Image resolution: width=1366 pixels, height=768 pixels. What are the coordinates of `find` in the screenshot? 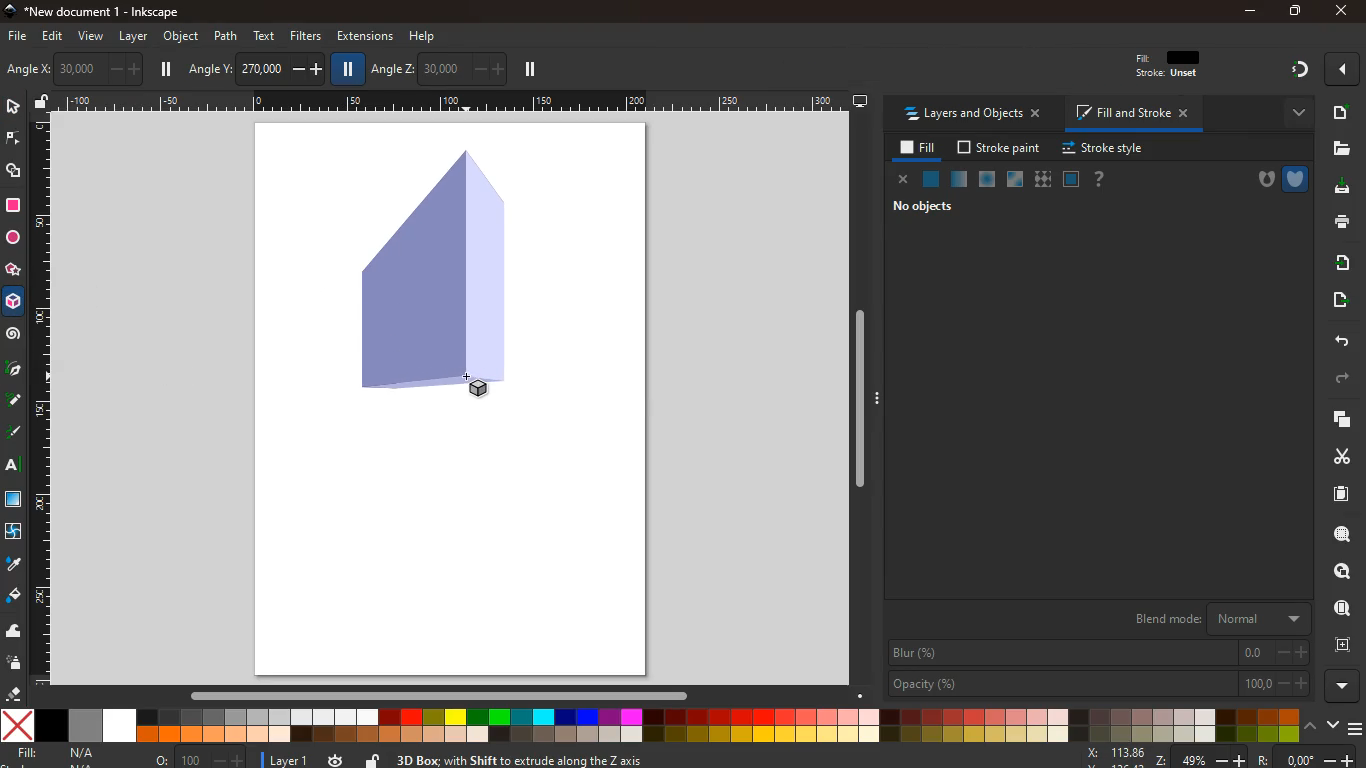 It's located at (1343, 571).